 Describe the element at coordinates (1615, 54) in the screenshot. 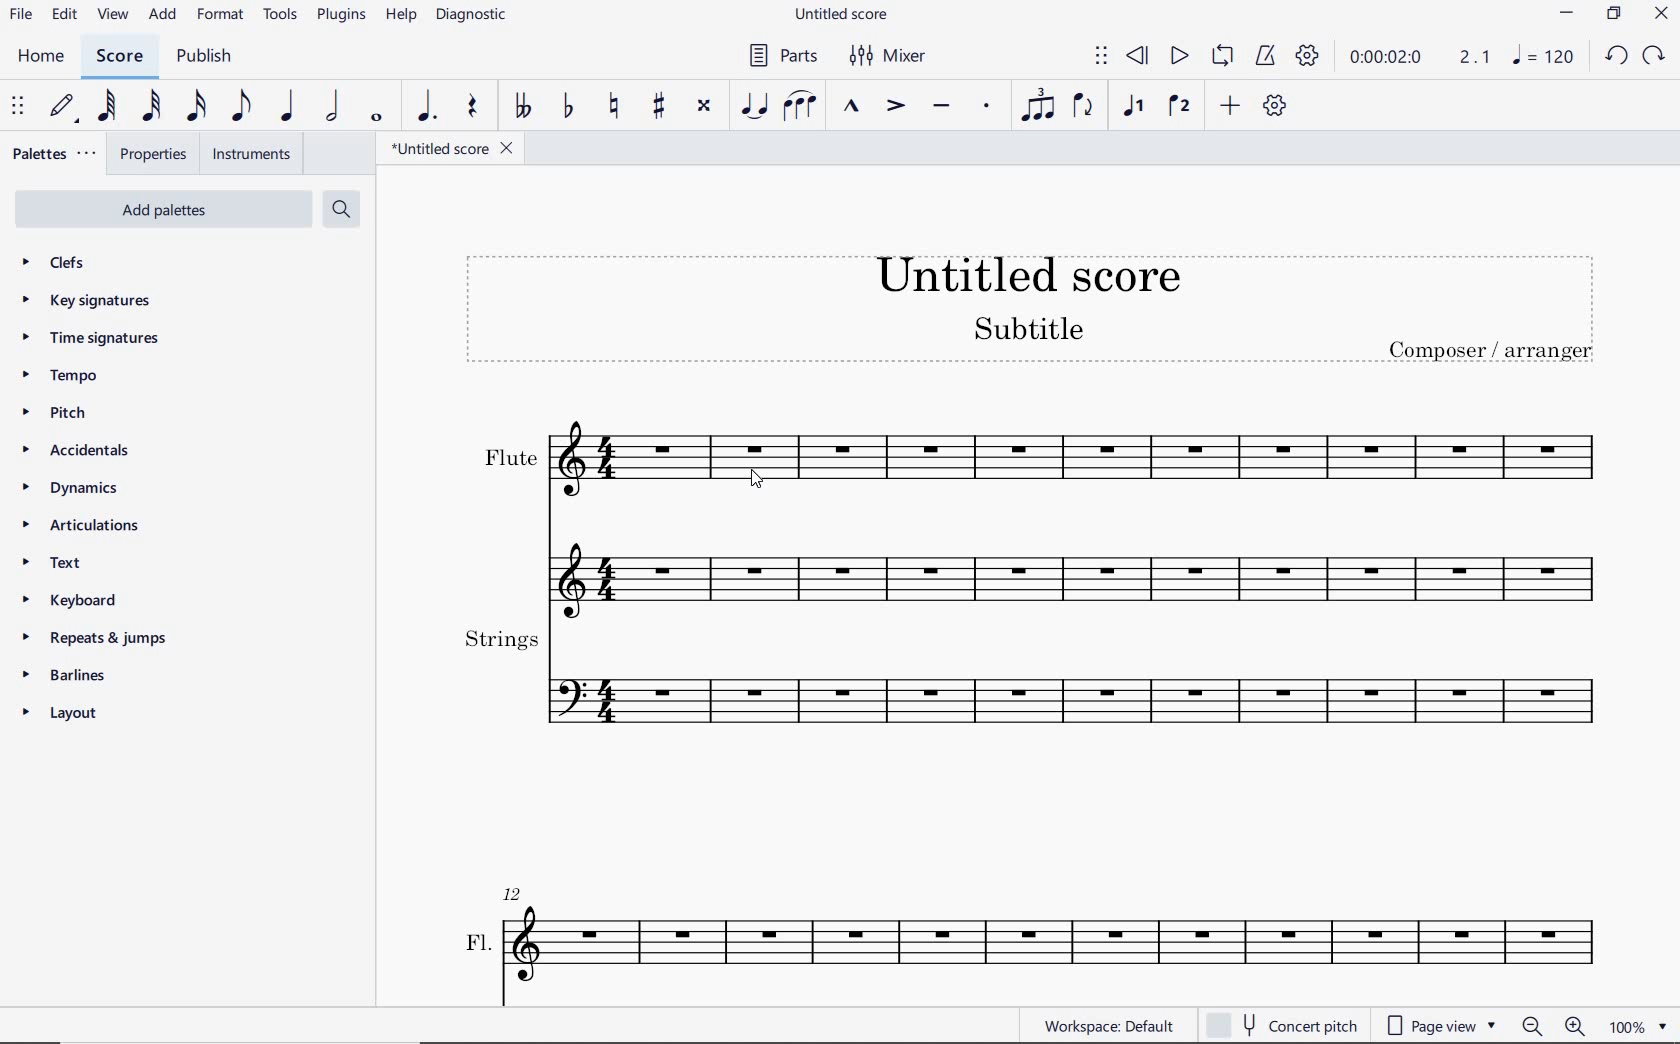

I see `undo` at that location.